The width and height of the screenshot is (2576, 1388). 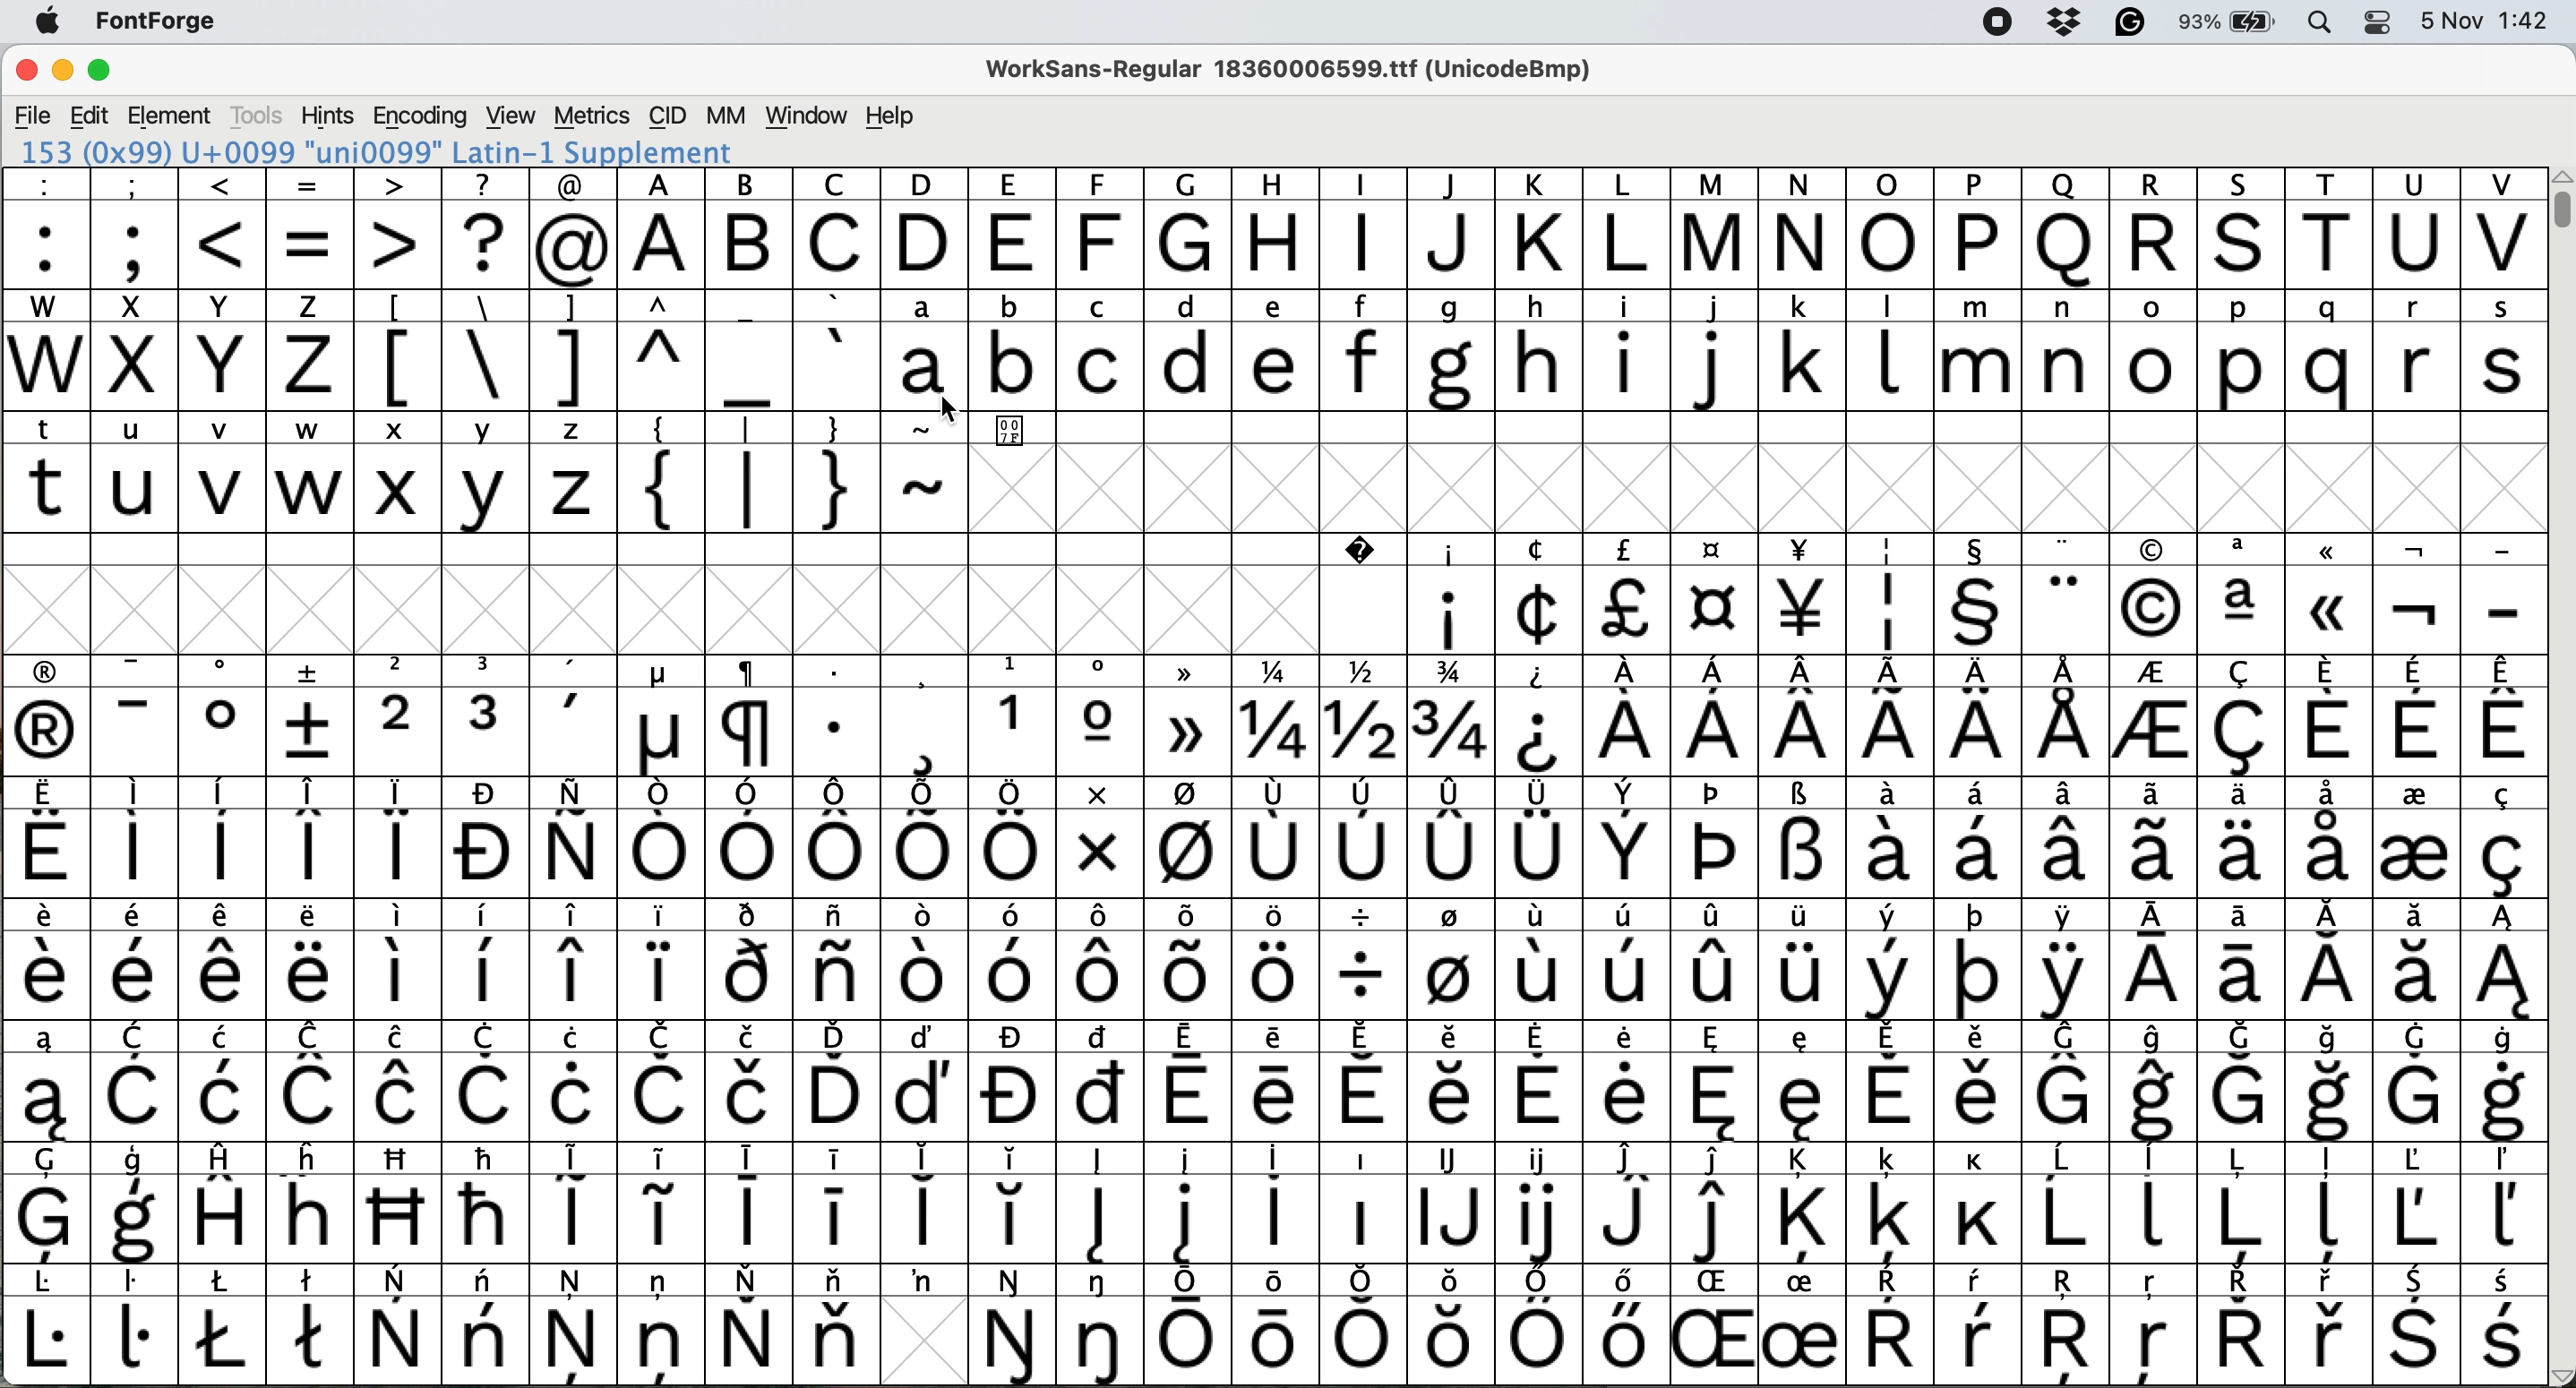 I want to click on symbol, so click(x=661, y=1322).